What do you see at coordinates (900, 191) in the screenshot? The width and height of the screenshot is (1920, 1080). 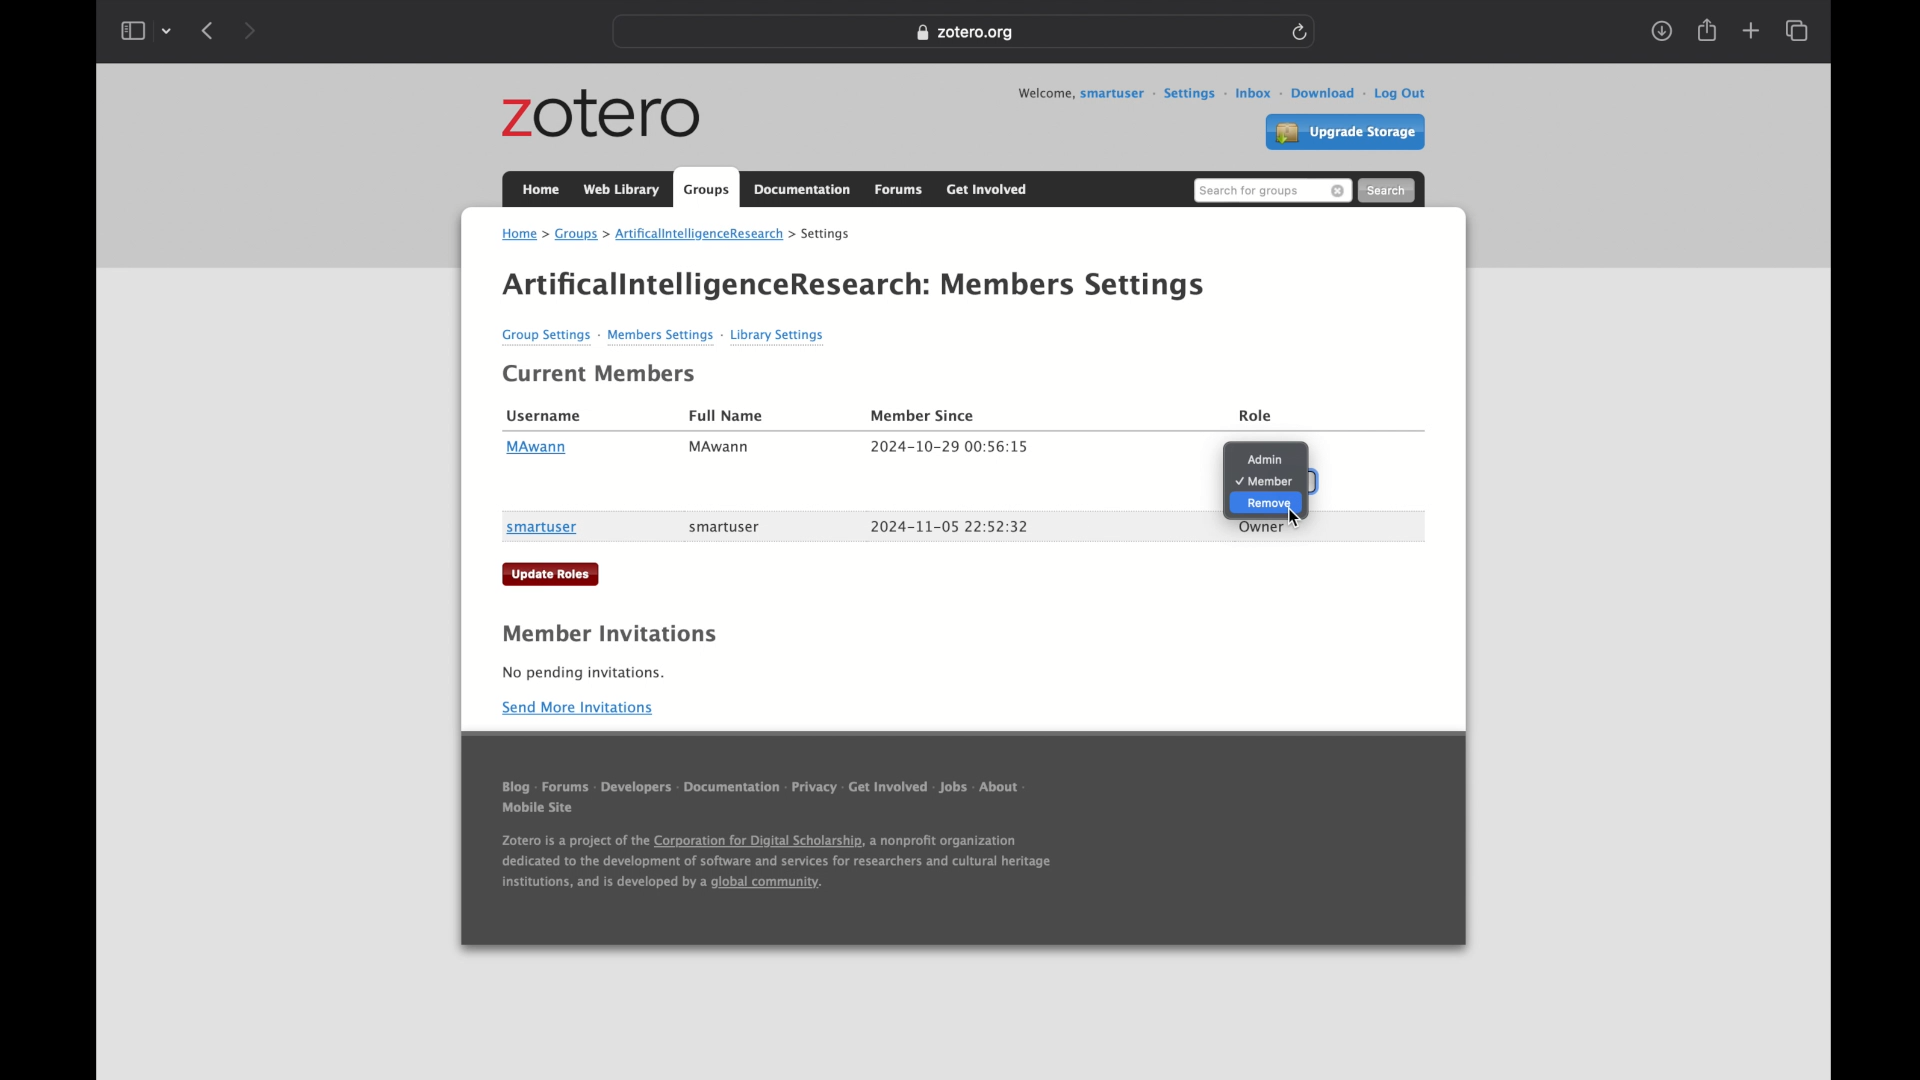 I see `forums` at bounding box center [900, 191].